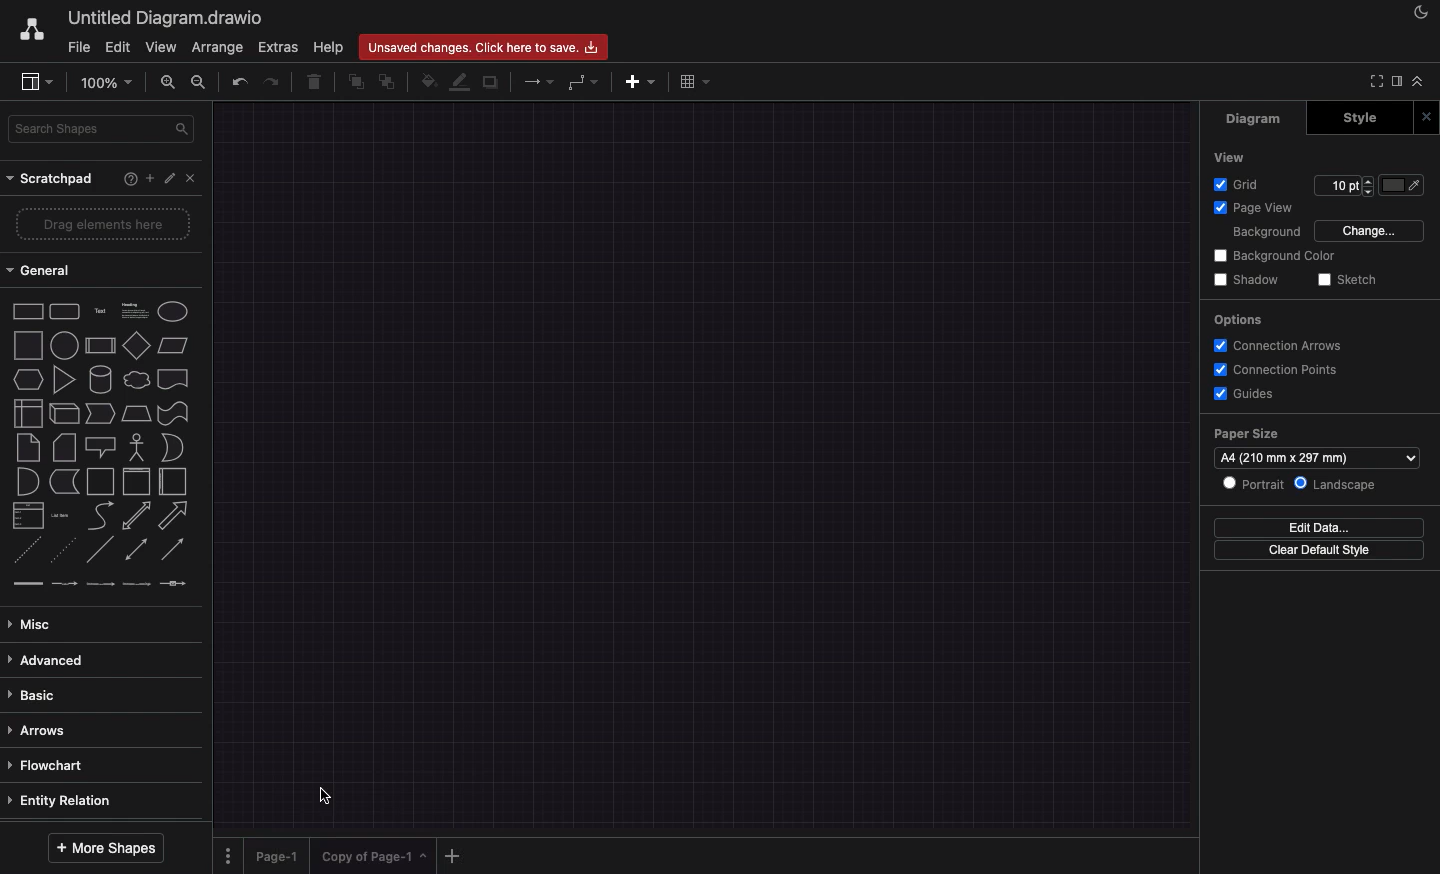 This screenshot has width=1440, height=874. Describe the element at coordinates (387, 83) in the screenshot. I see `to back` at that location.